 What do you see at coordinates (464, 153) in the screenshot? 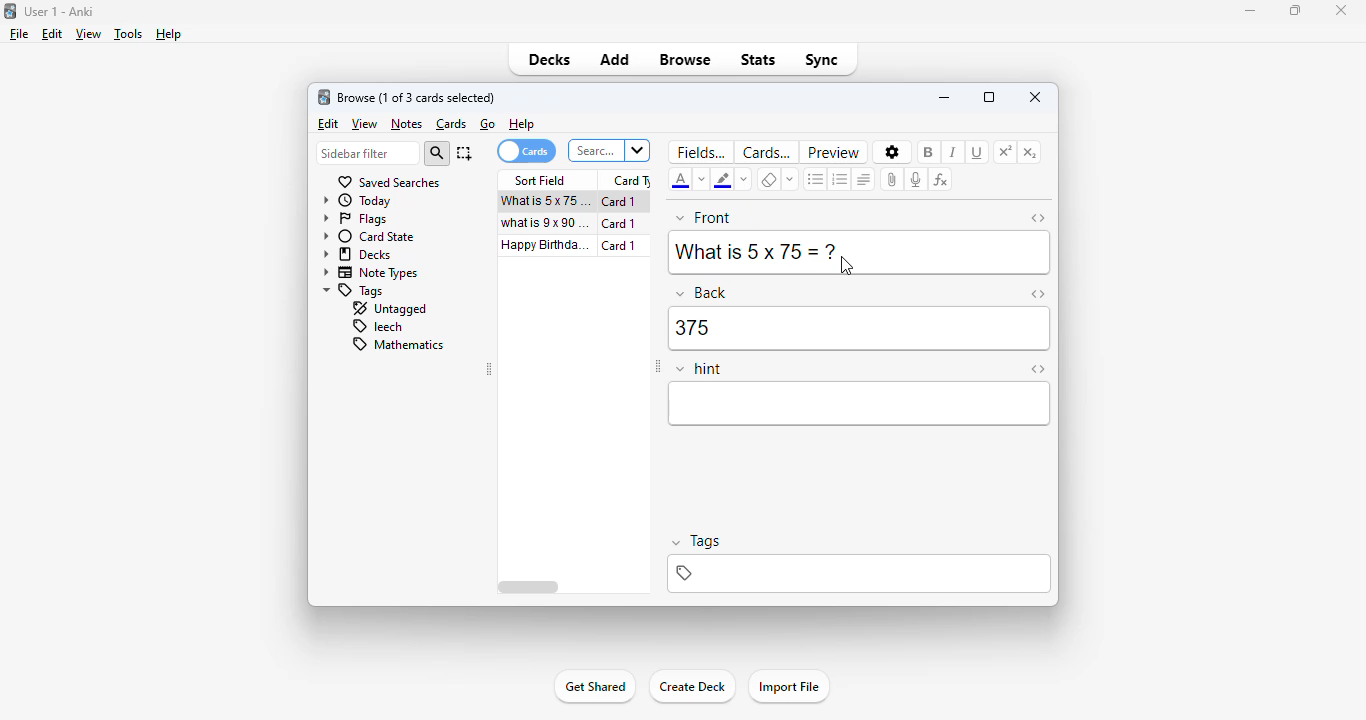
I see `select` at bounding box center [464, 153].